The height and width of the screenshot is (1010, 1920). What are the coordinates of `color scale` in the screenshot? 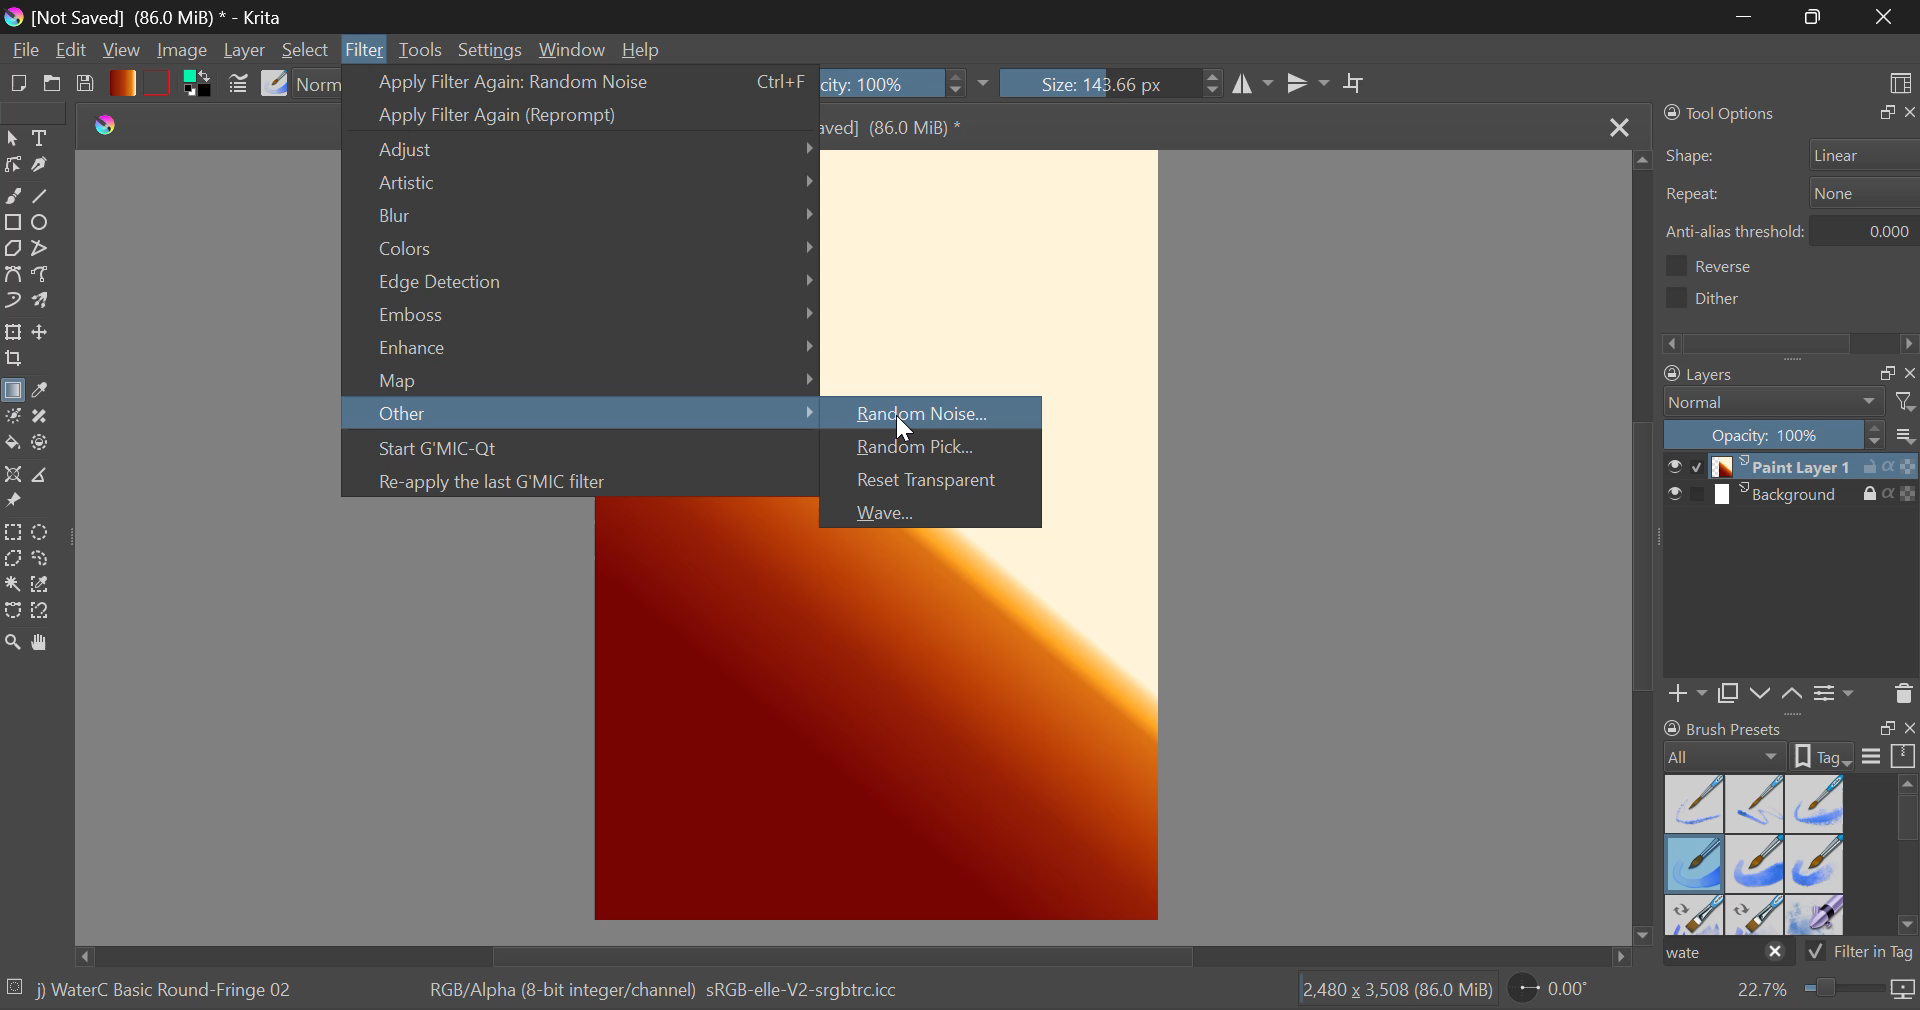 It's located at (1908, 467).